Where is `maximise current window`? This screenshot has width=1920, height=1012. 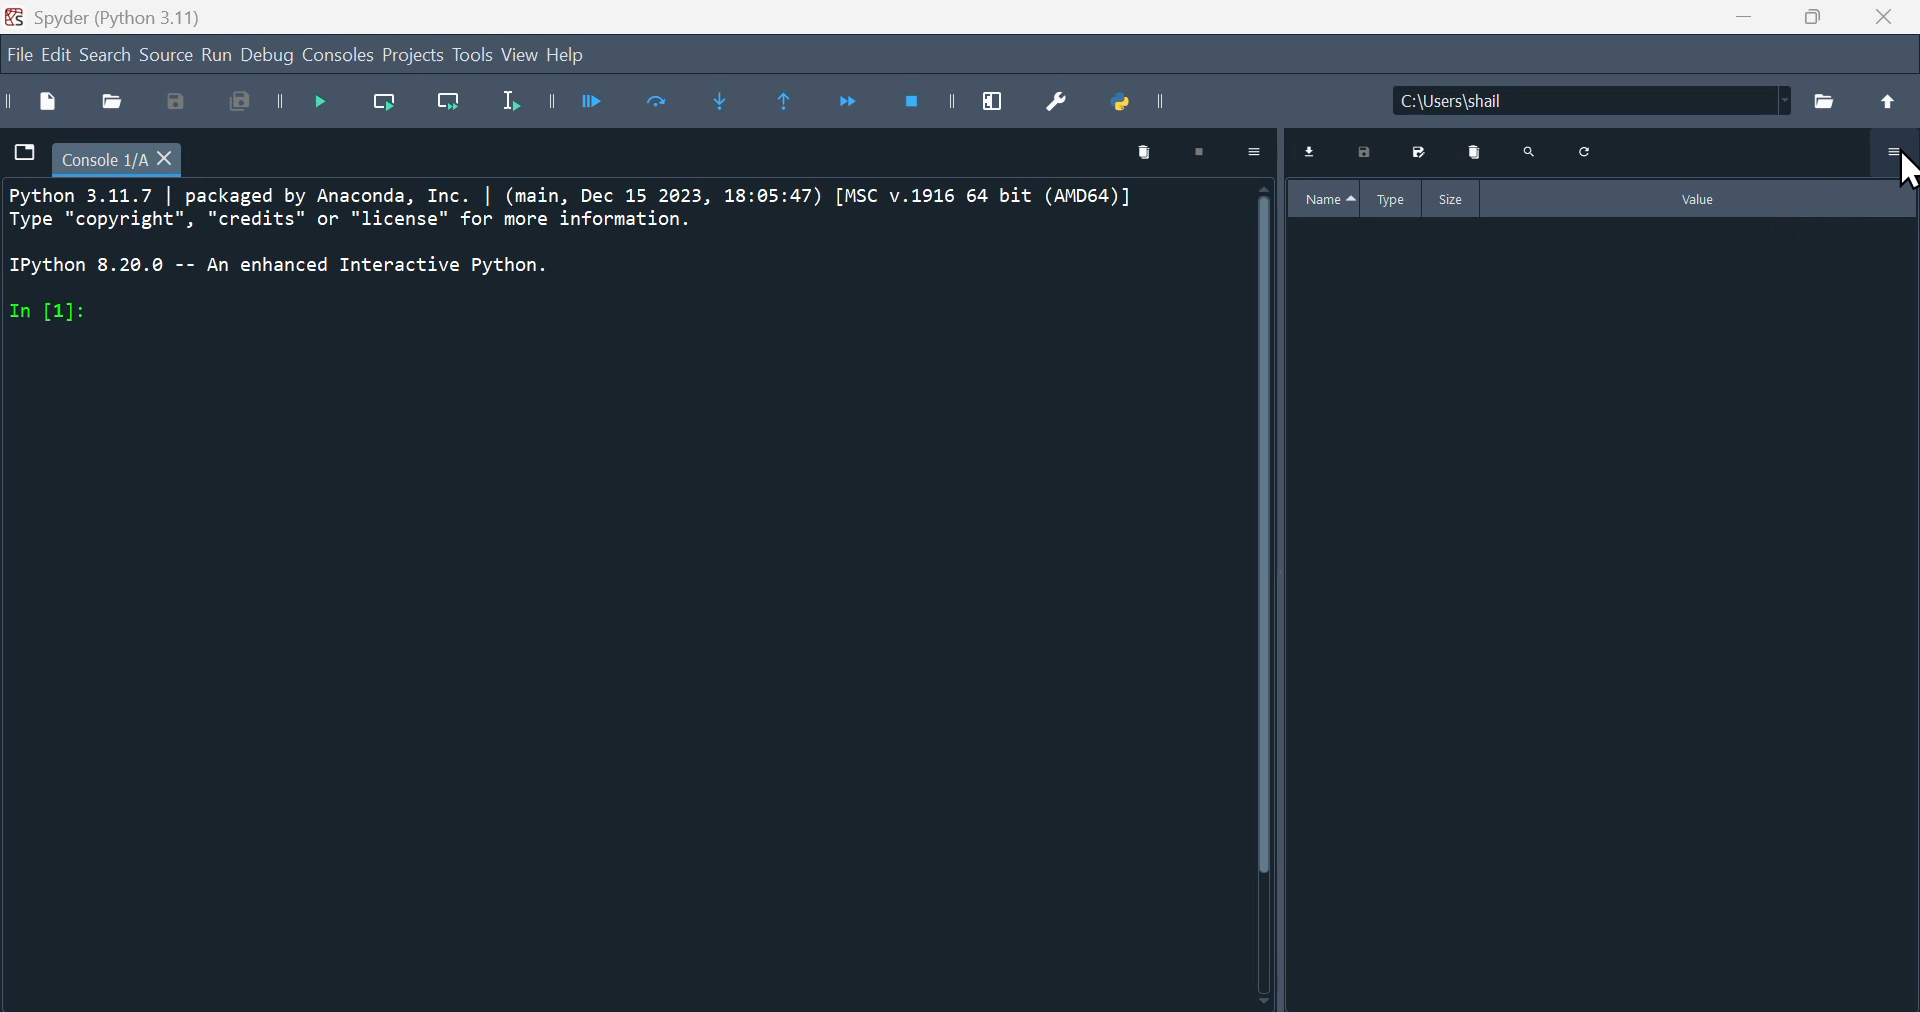
maximise current window is located at coordinates (1000, 99).